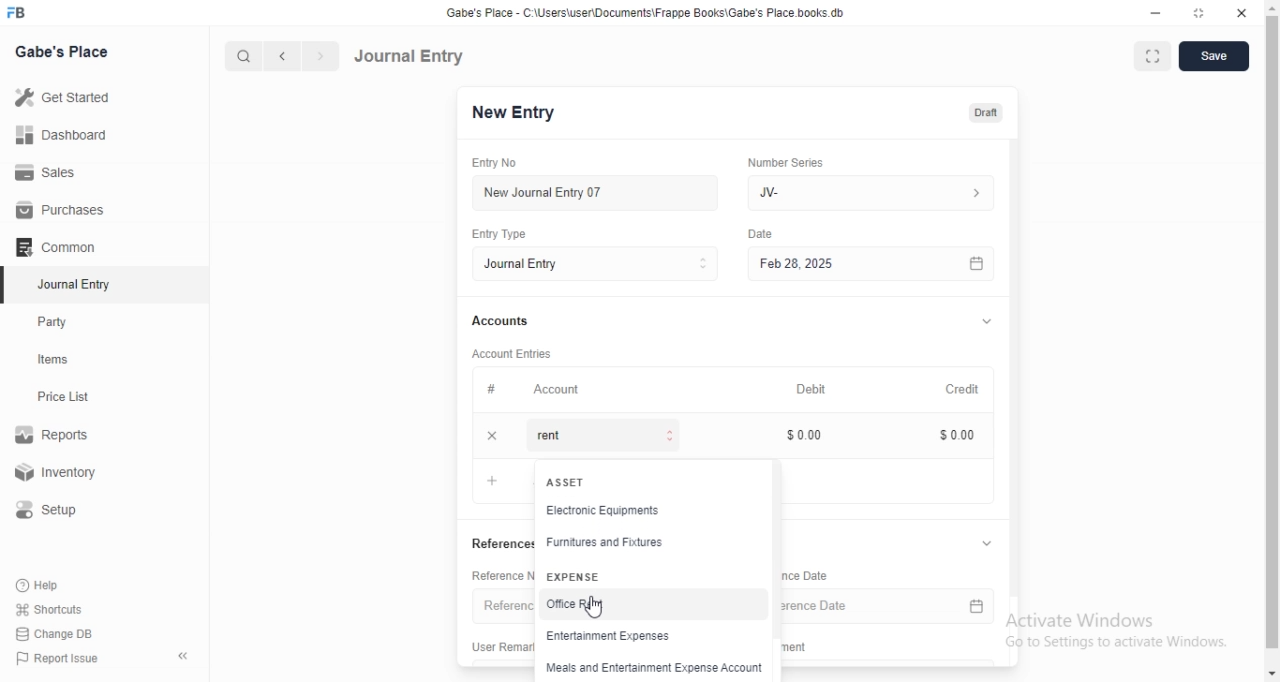  I want to click on ‘Journal Entry, so click(77, 284).